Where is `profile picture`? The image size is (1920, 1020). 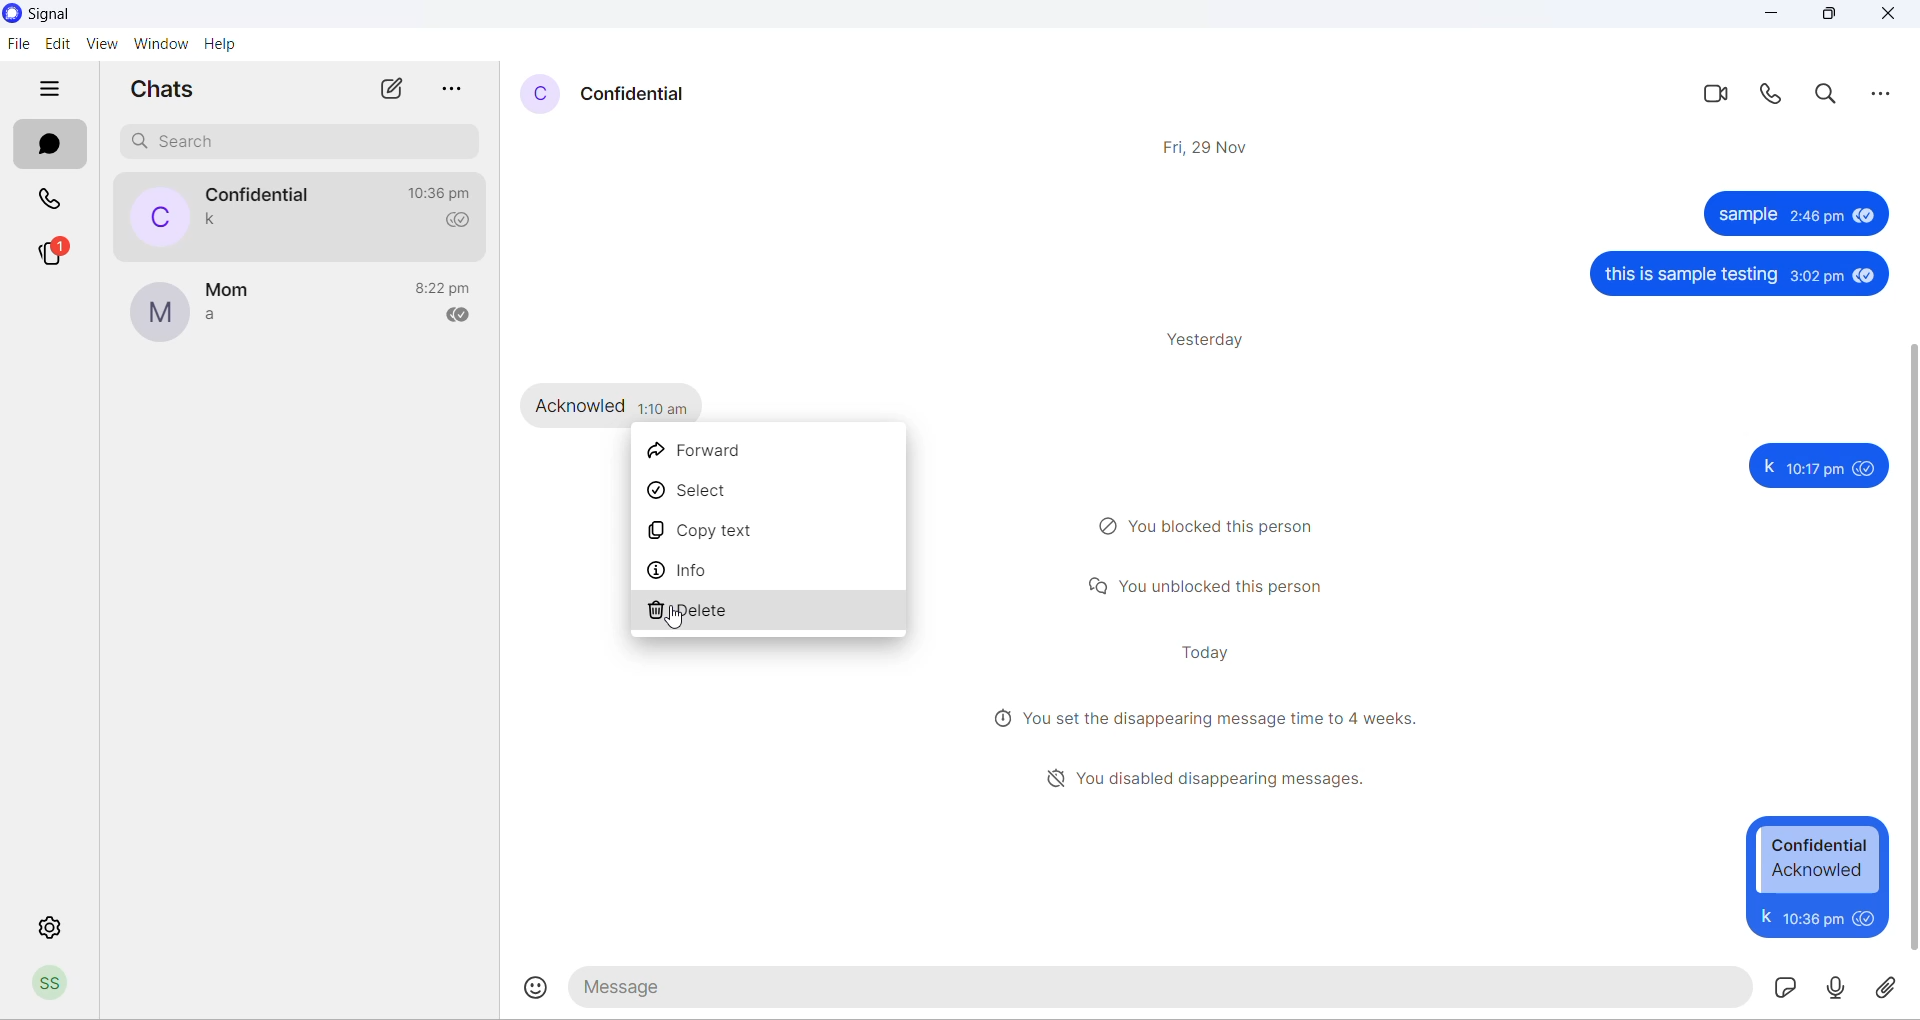 profile picture is located at coordinates (535, 92).